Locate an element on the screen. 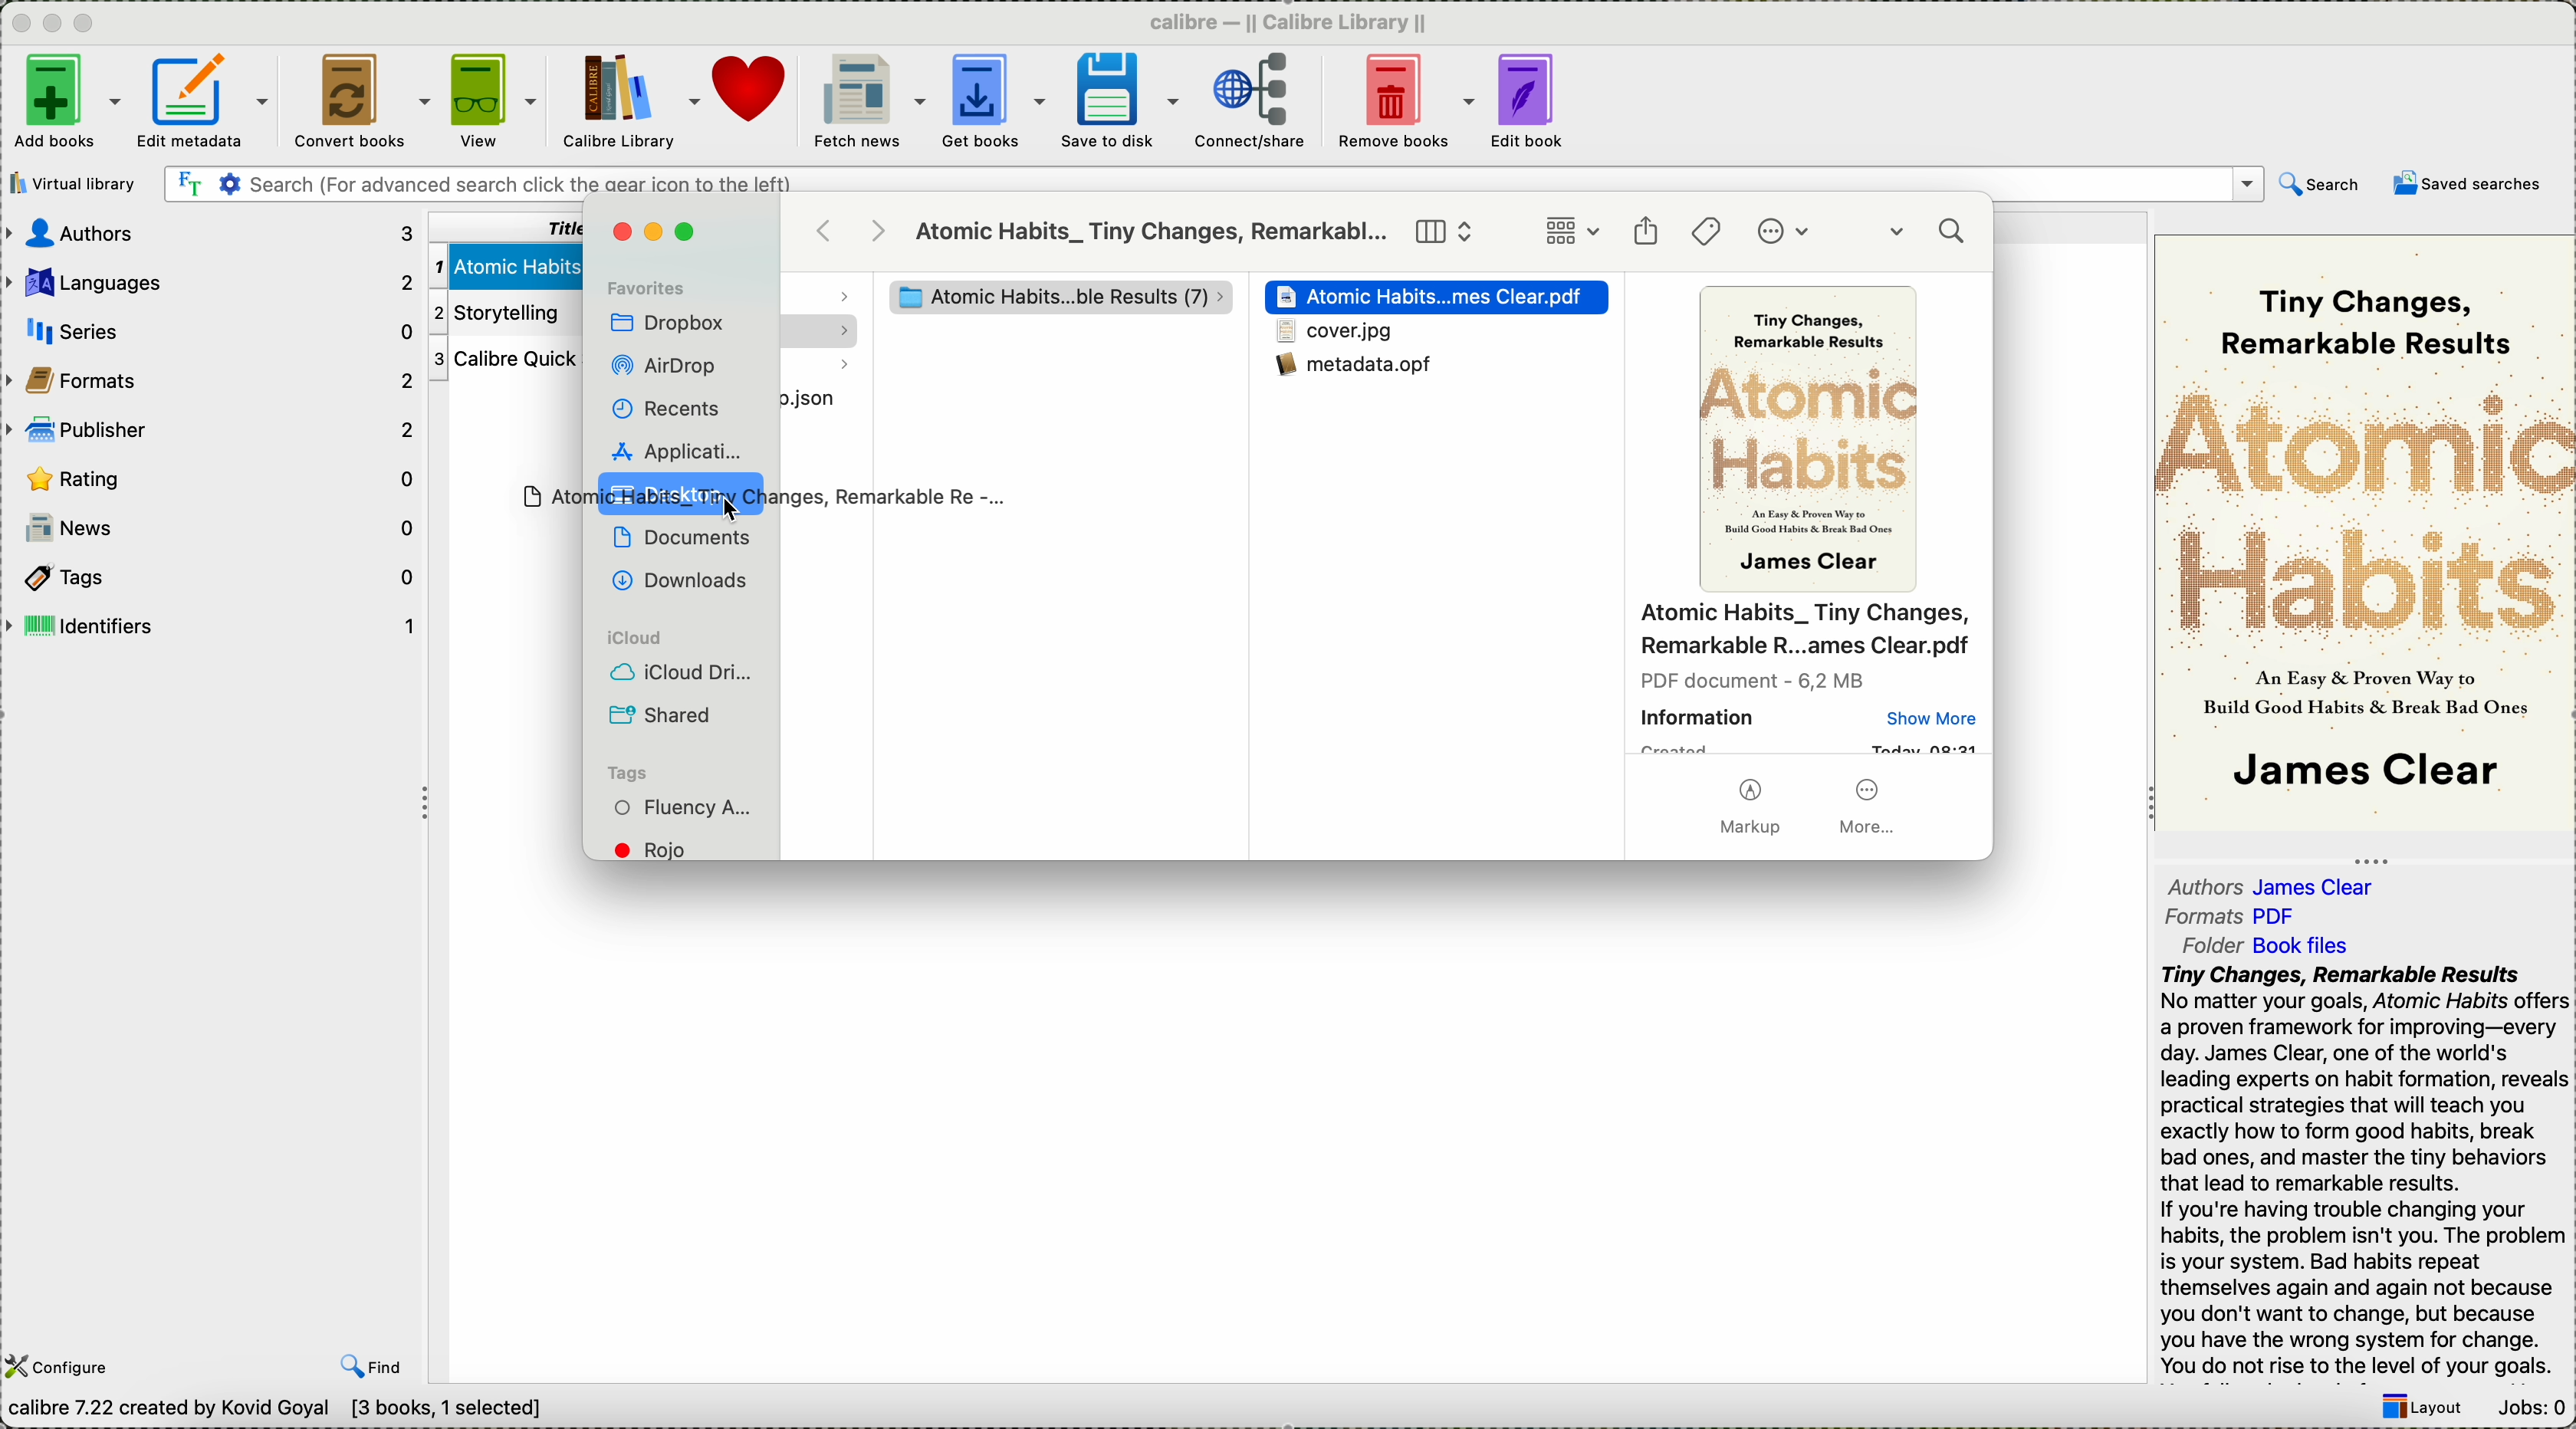 The width and height of the screenshot is (2576, 1429). view is located at coordinates (494, 102).